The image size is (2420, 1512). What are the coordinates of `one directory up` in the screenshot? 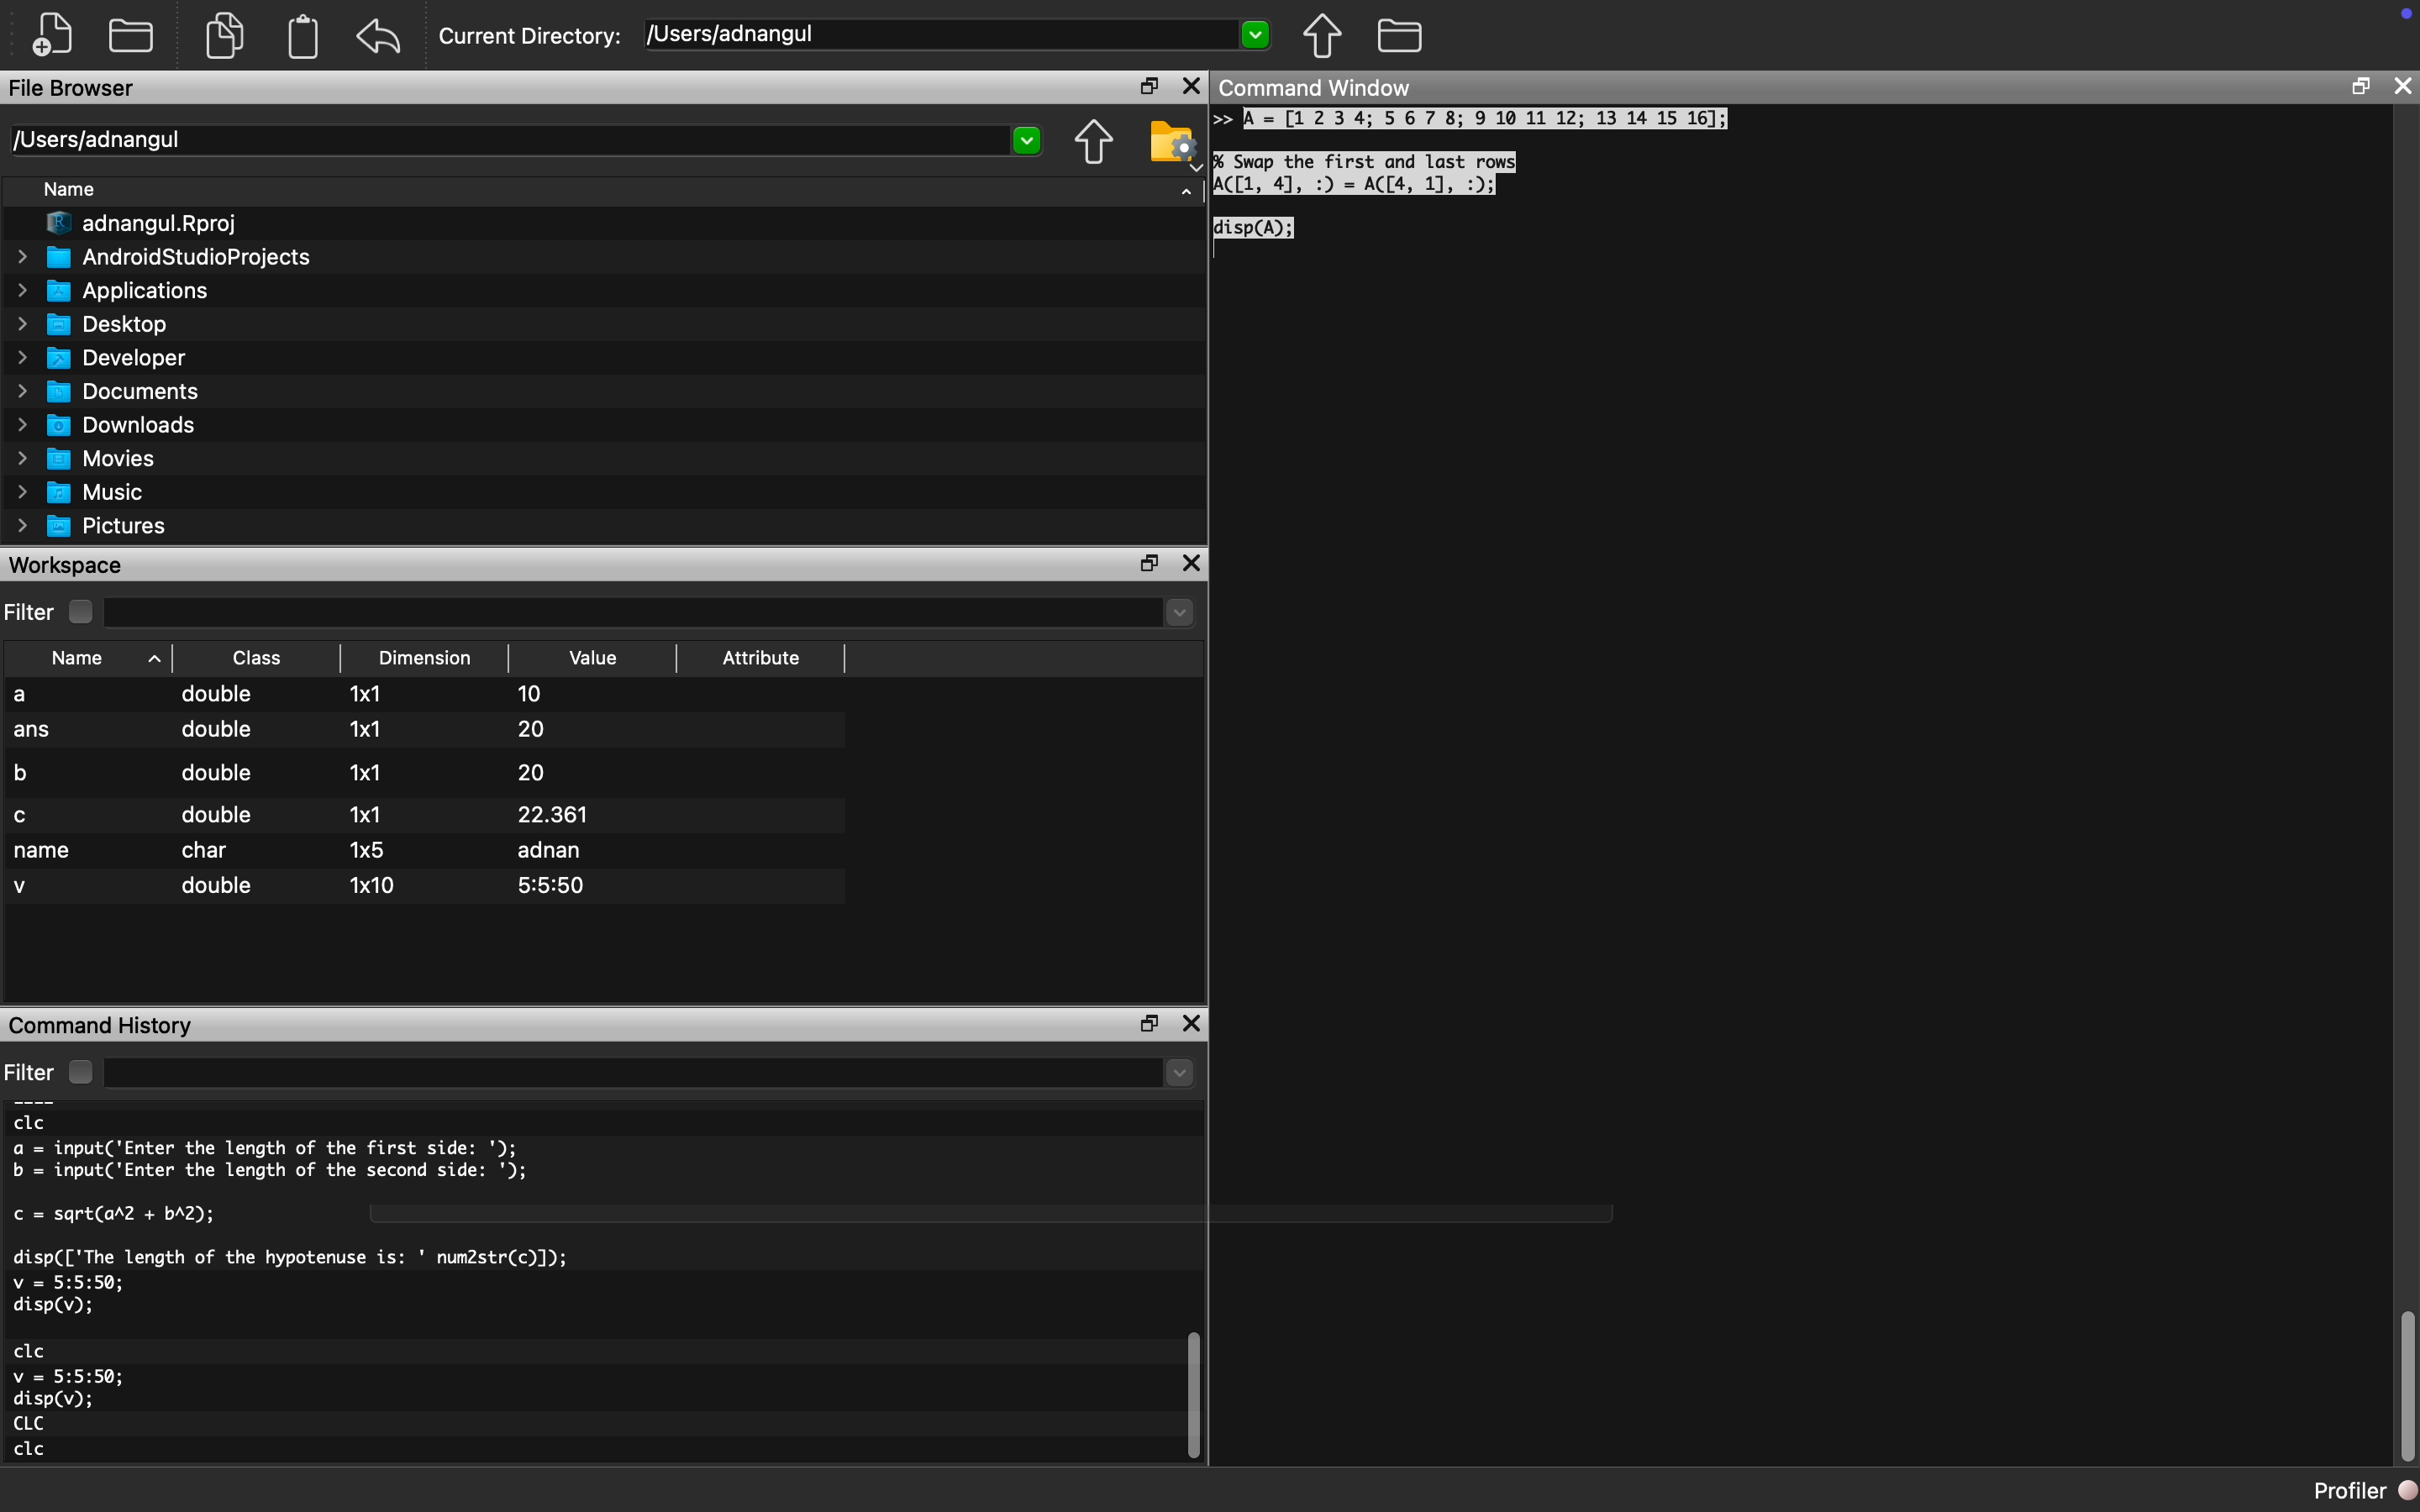 It's located at (1329, 40).